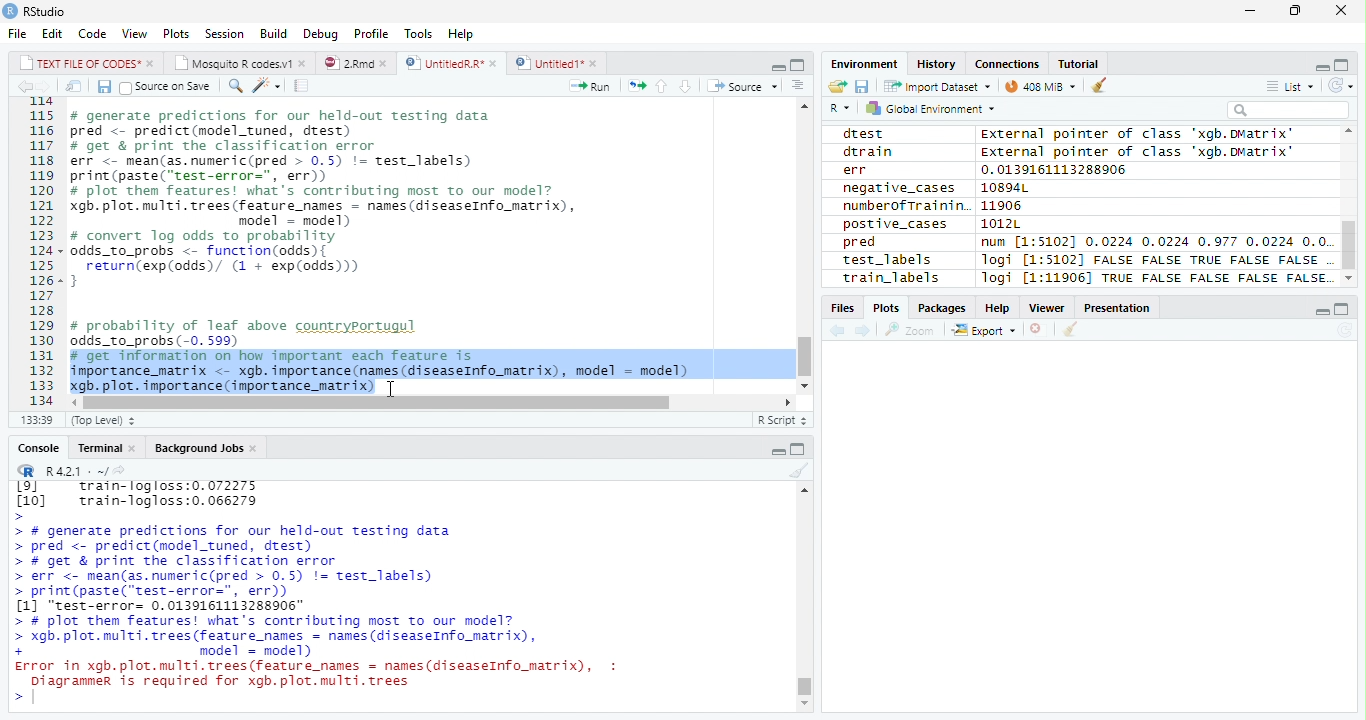  Describe the element at coordinates (1138, 151) in the screenshot. I see `External pointer of class "xgb.DMatrix'` at that location.